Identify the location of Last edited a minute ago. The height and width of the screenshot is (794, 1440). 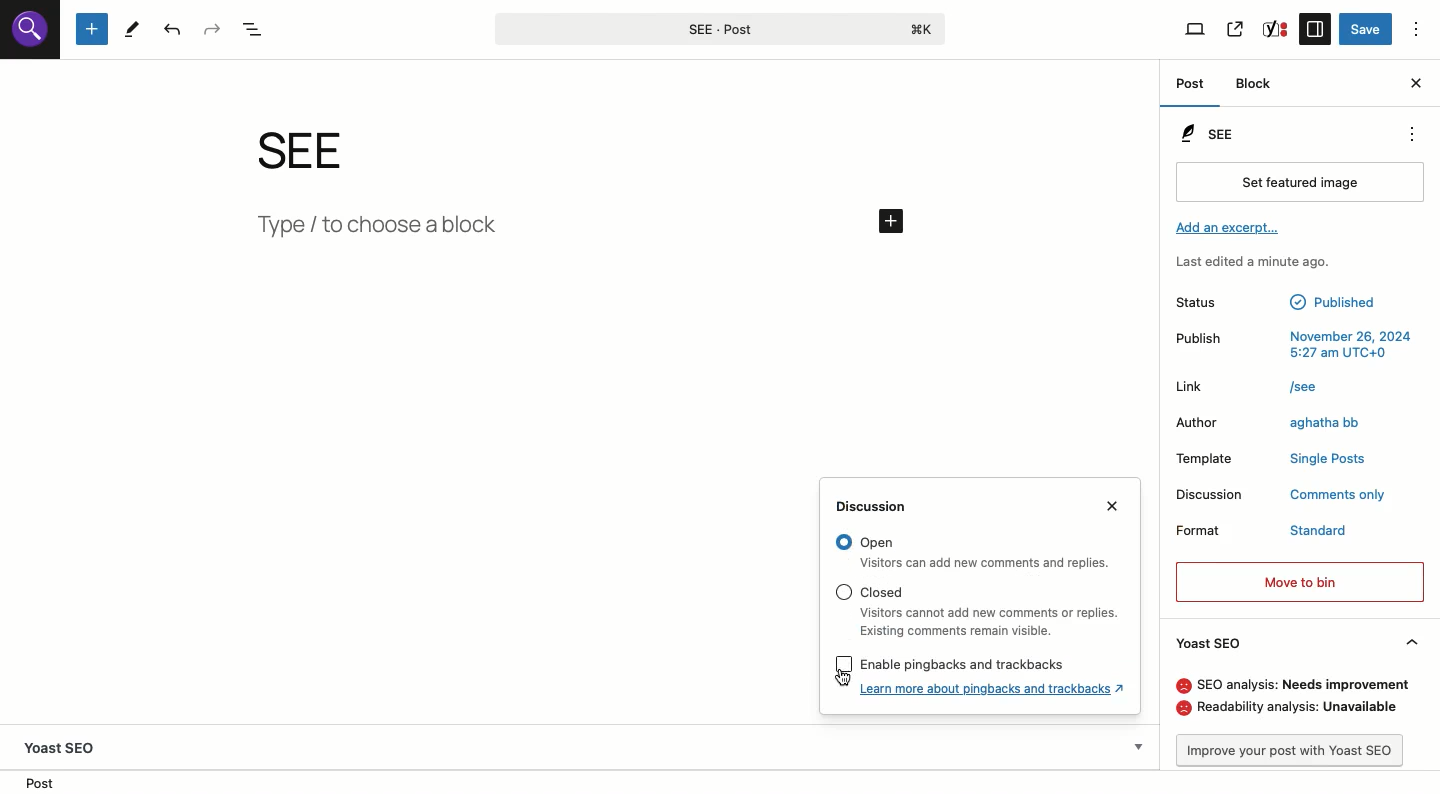
(1264, 263).